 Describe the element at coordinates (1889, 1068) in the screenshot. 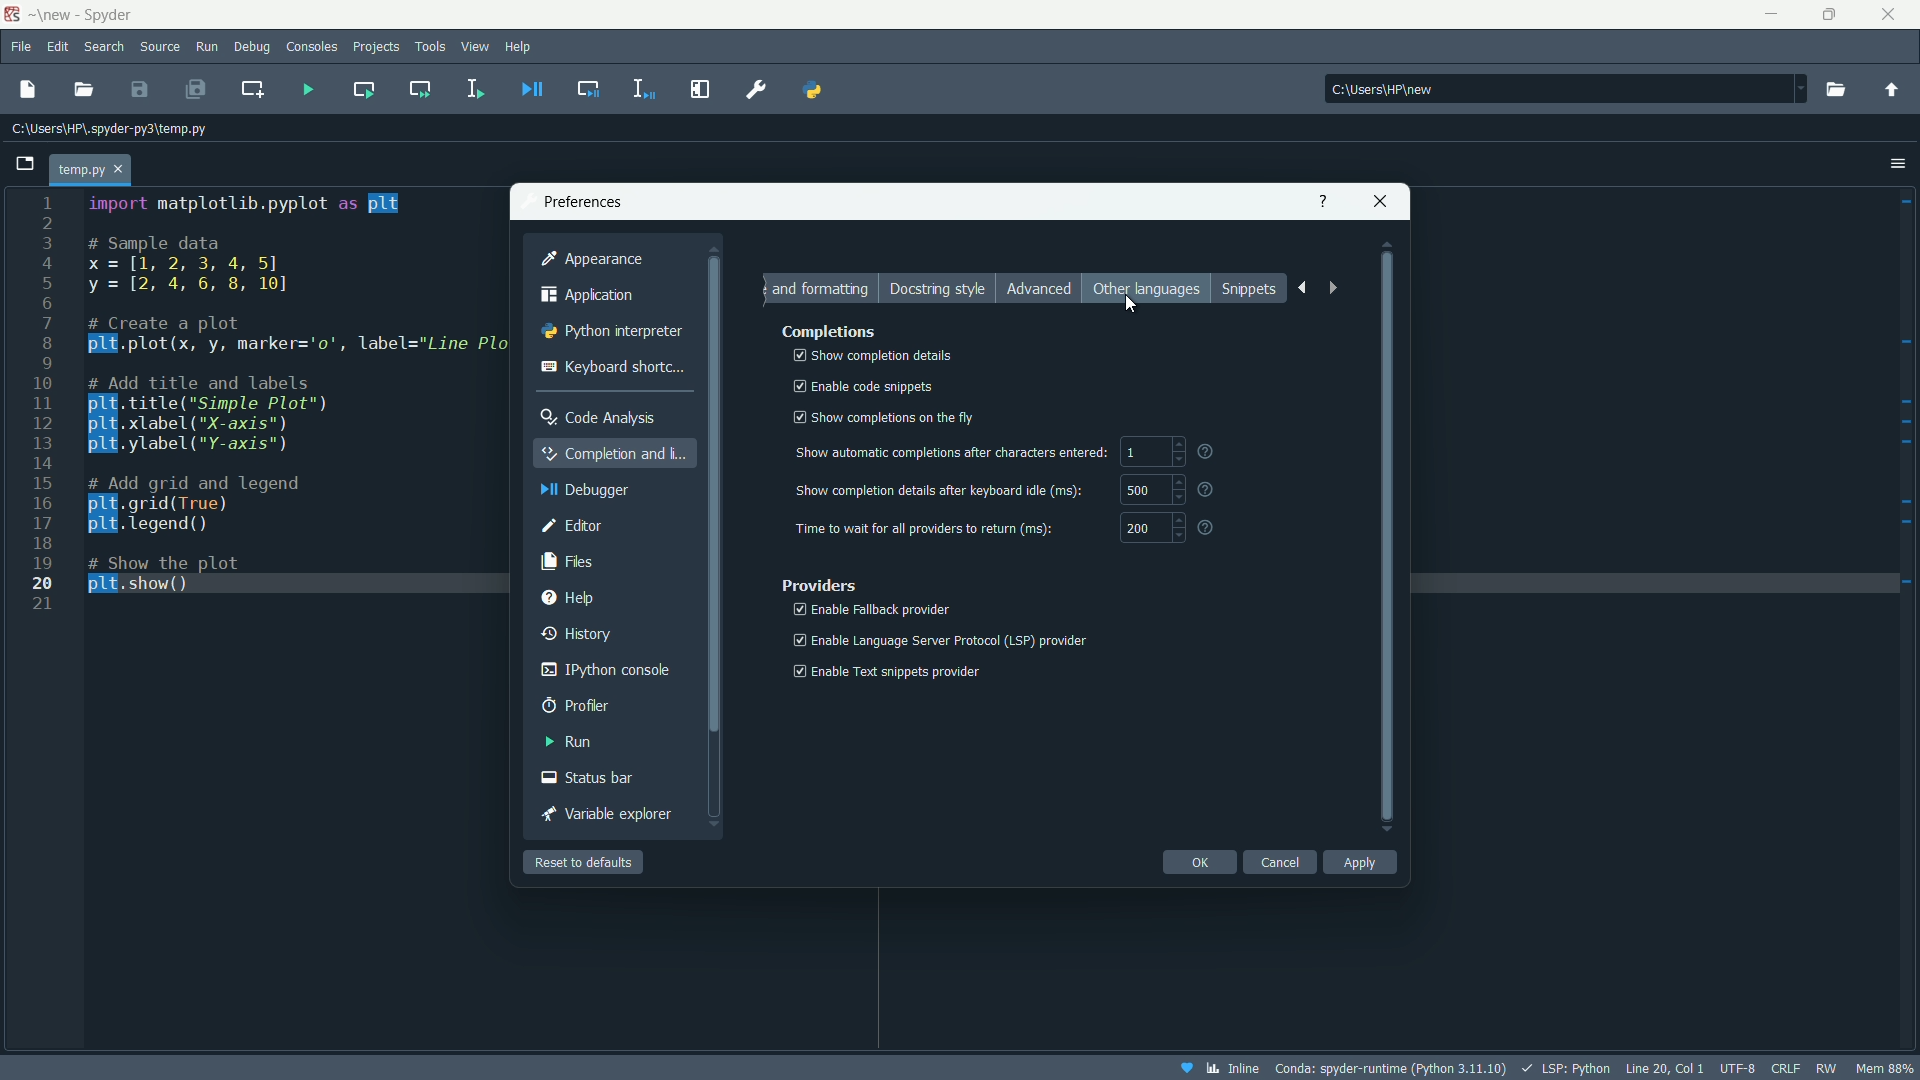

I see `memory usage` at that location.